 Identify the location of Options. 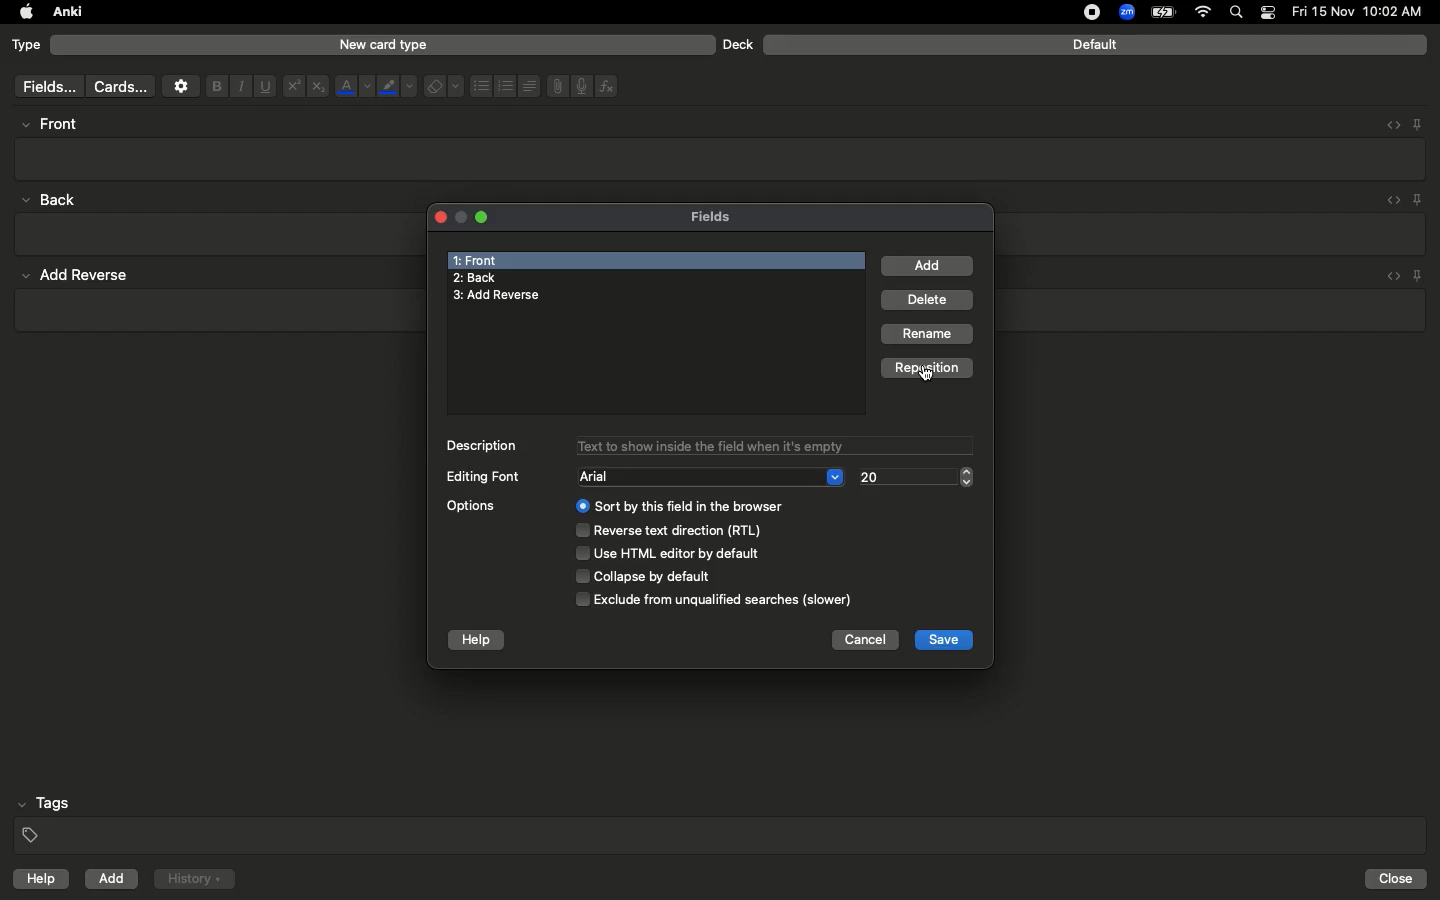
(648, 551).